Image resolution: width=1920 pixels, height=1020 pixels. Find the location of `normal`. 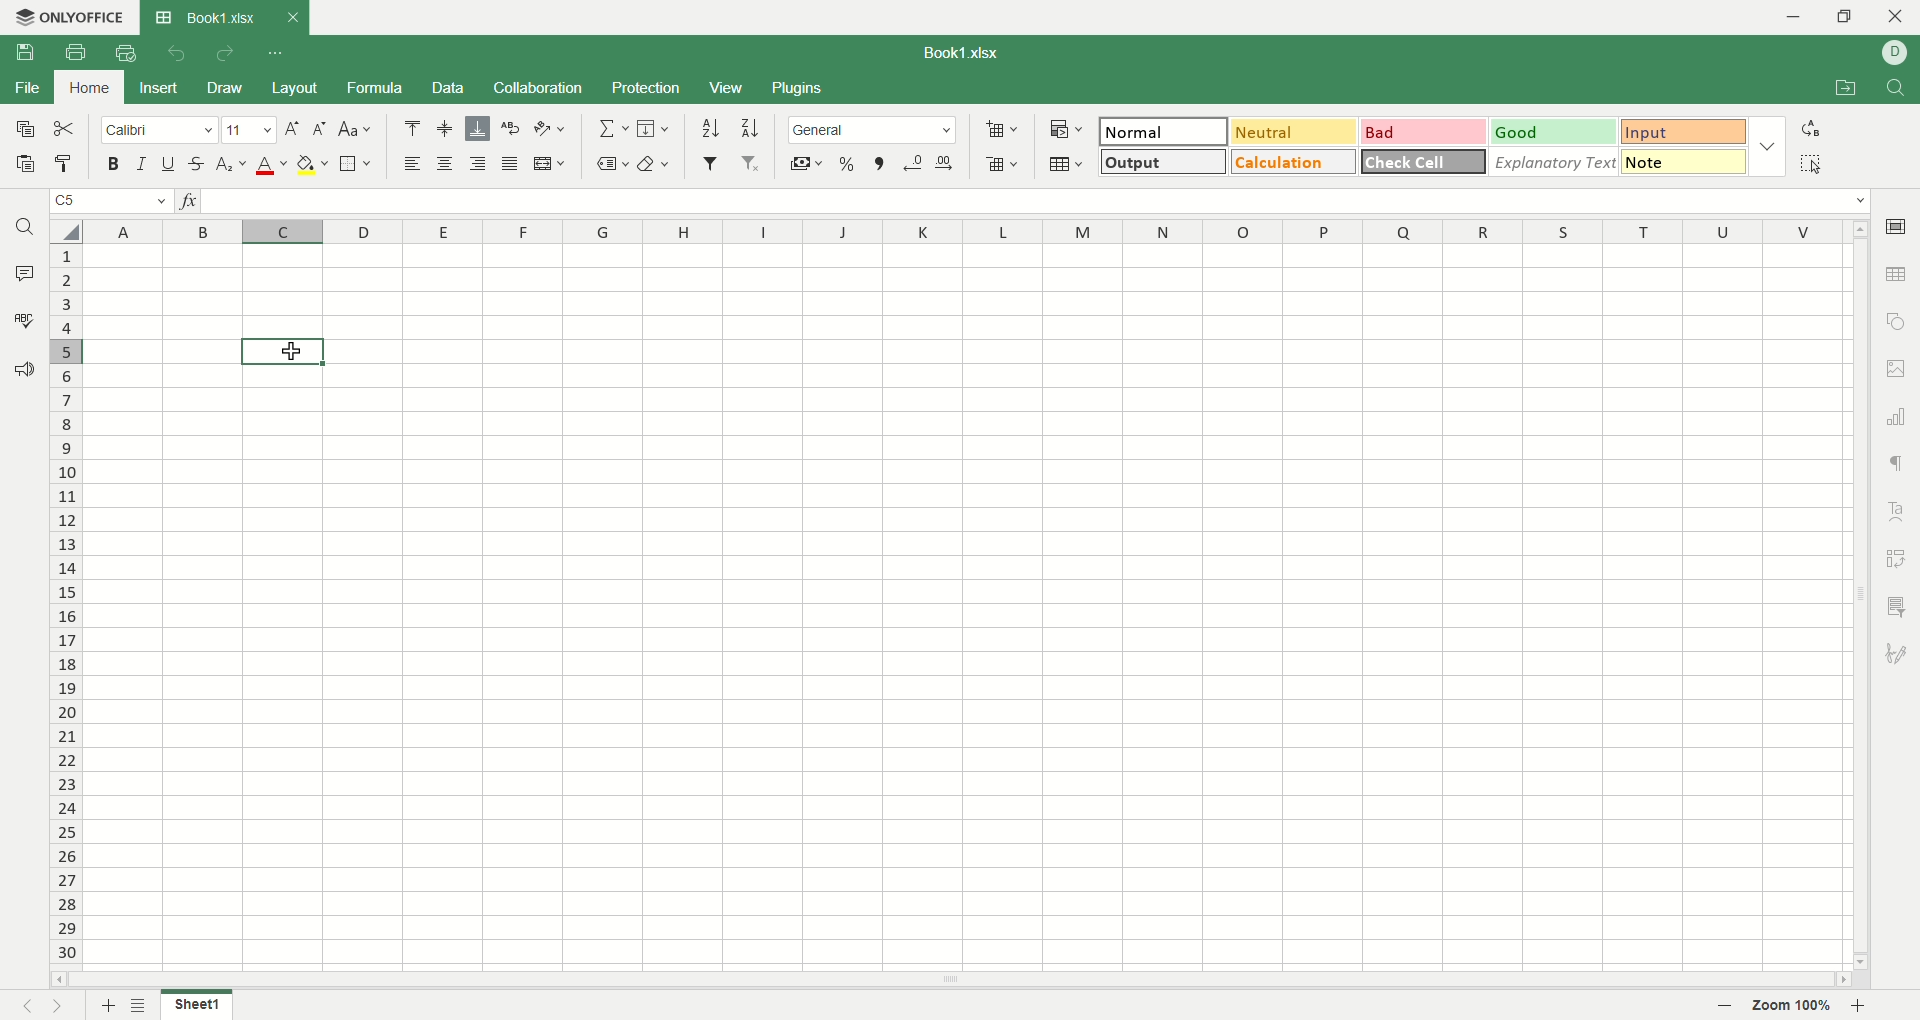

normal is located at coordinates (1164, 131).